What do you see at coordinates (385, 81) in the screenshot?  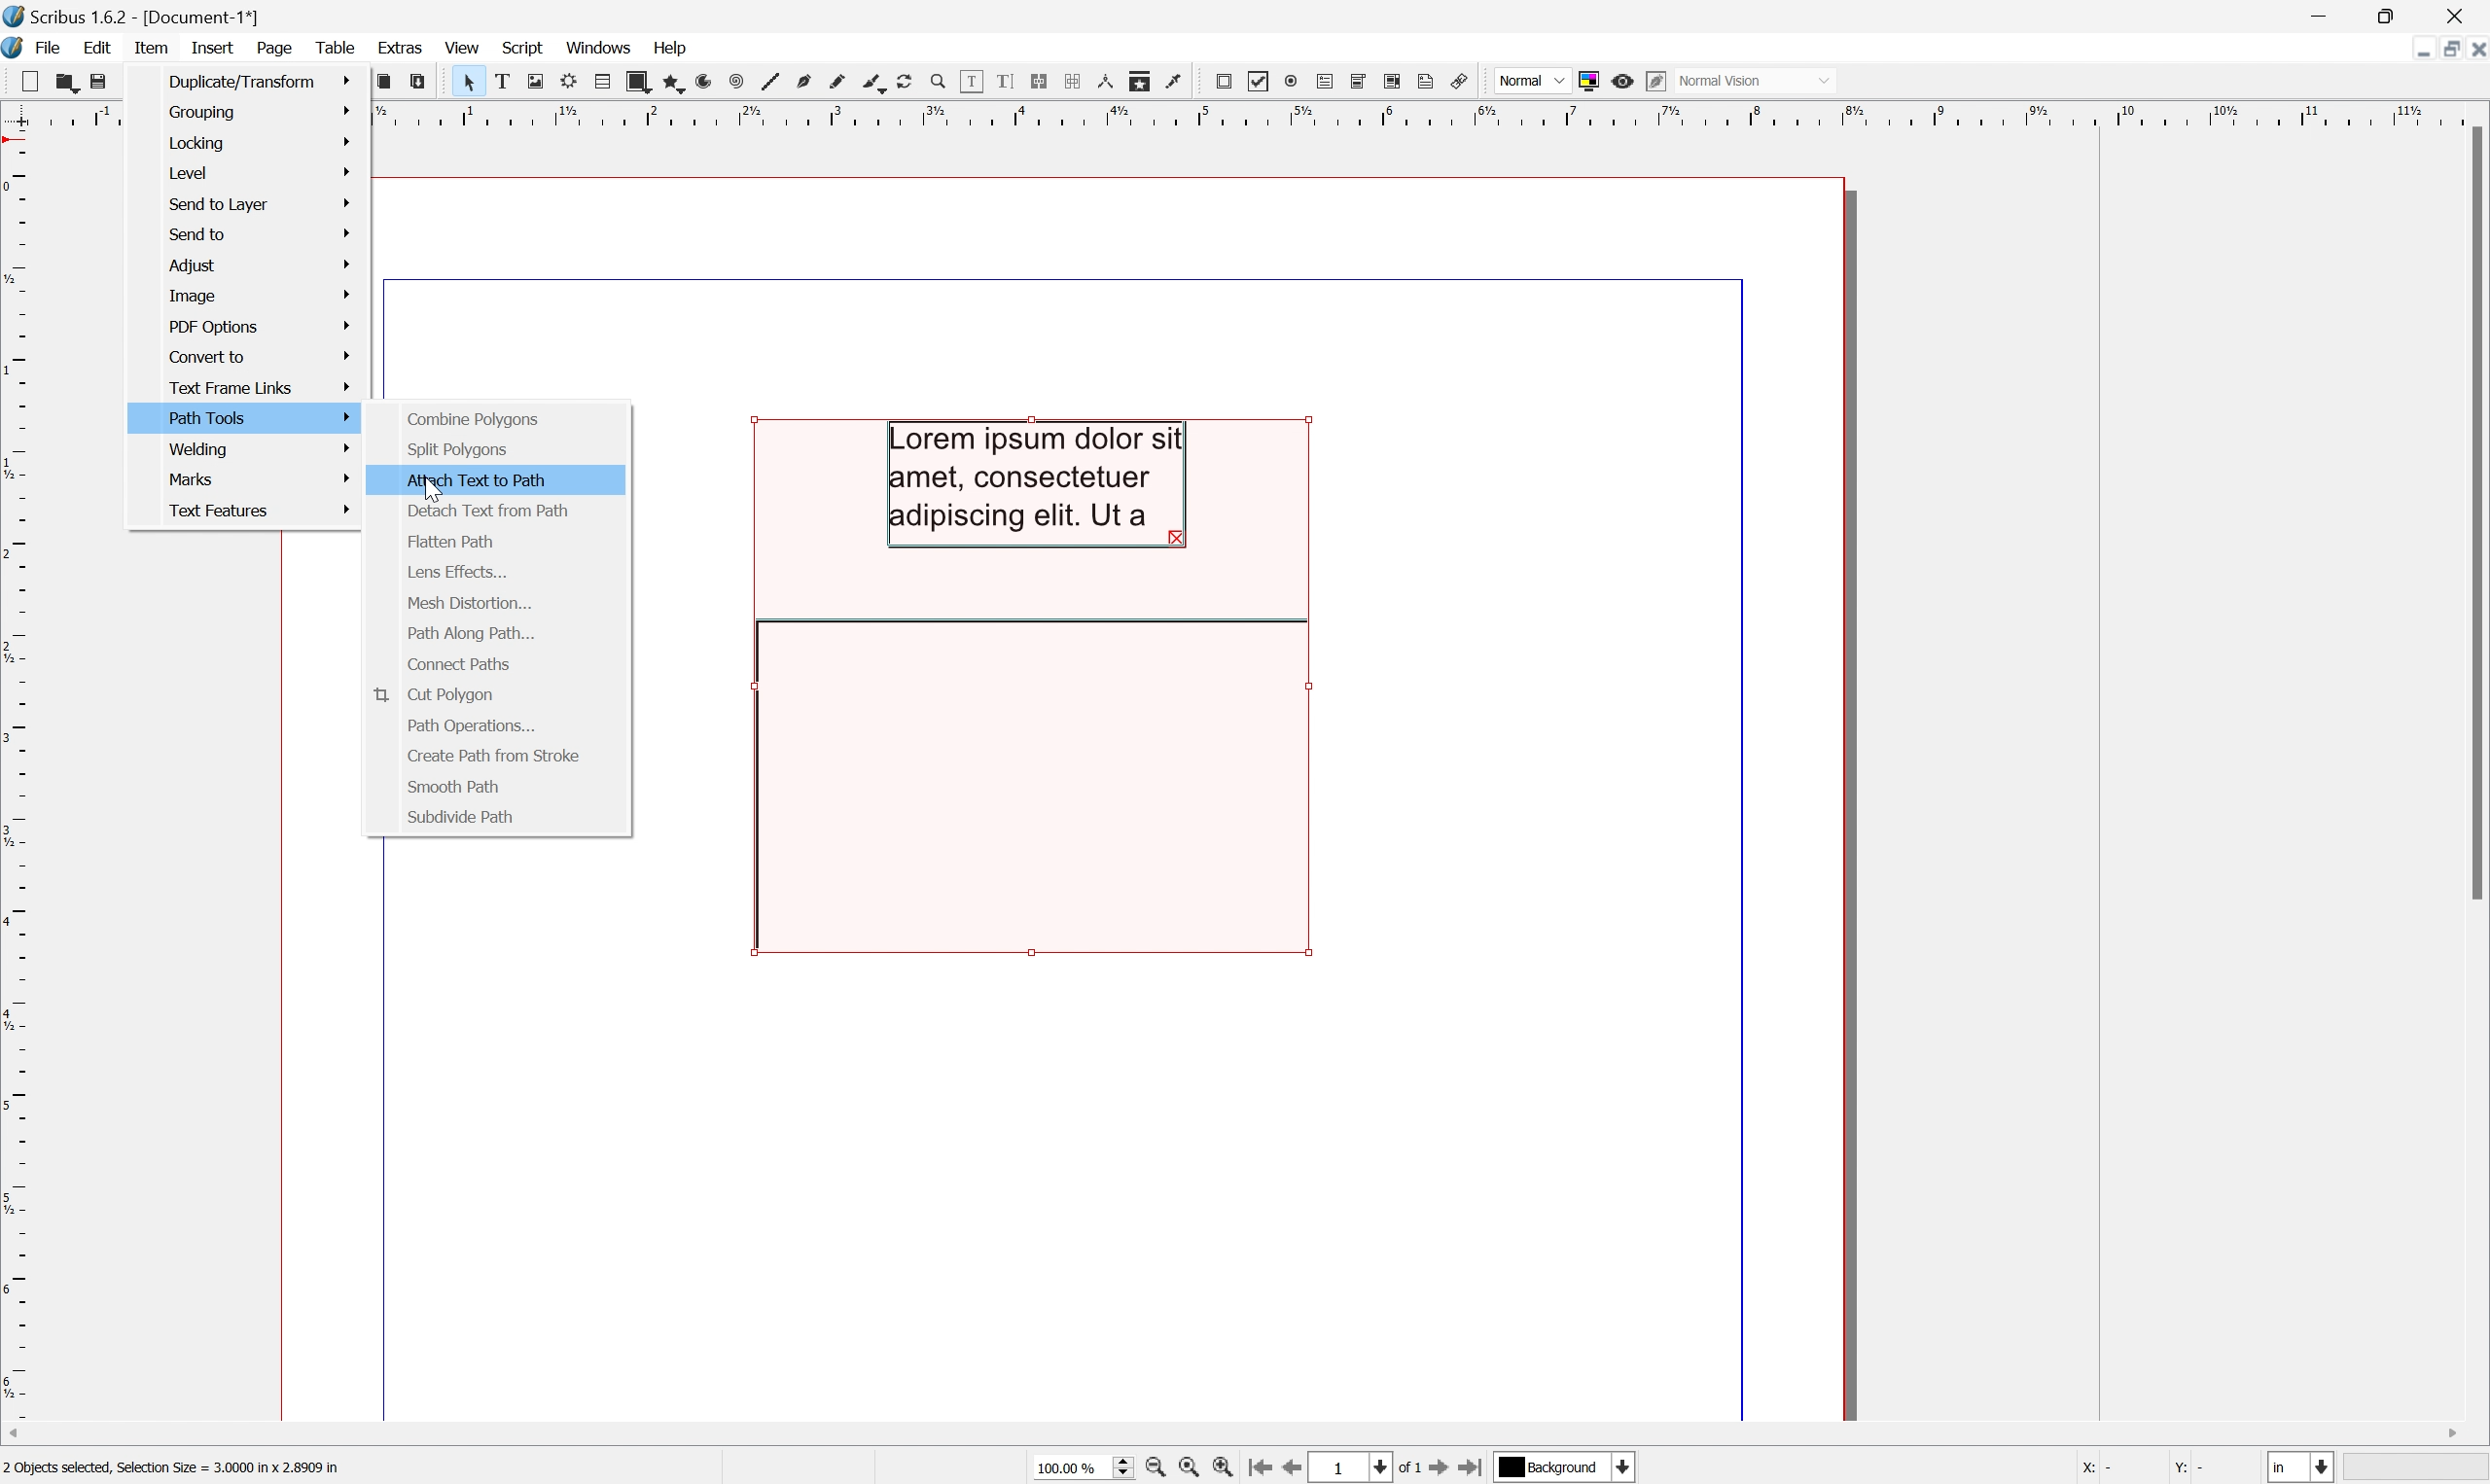 I see `Copy` at bounding box center [385, 81].